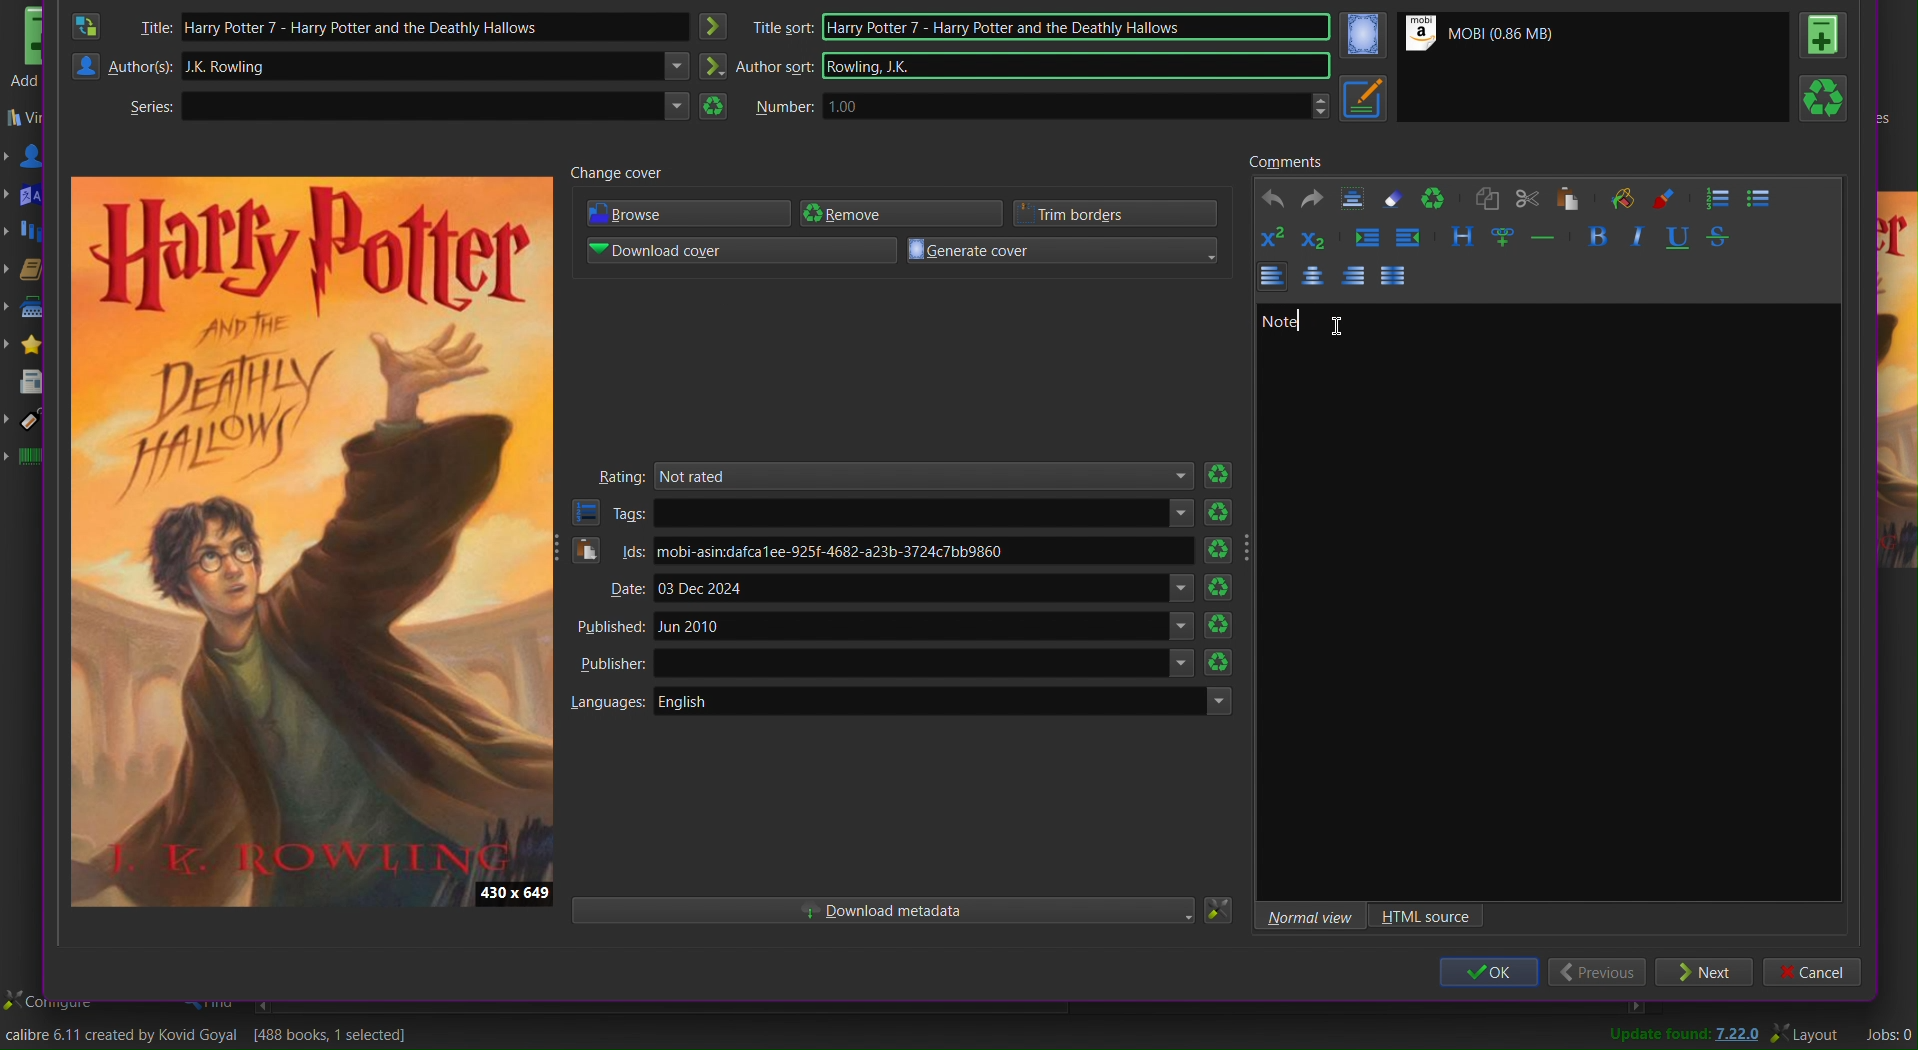 The width and height of the screenshot is (1918, 1050). I want to click on Not rated, so click(928, 475).